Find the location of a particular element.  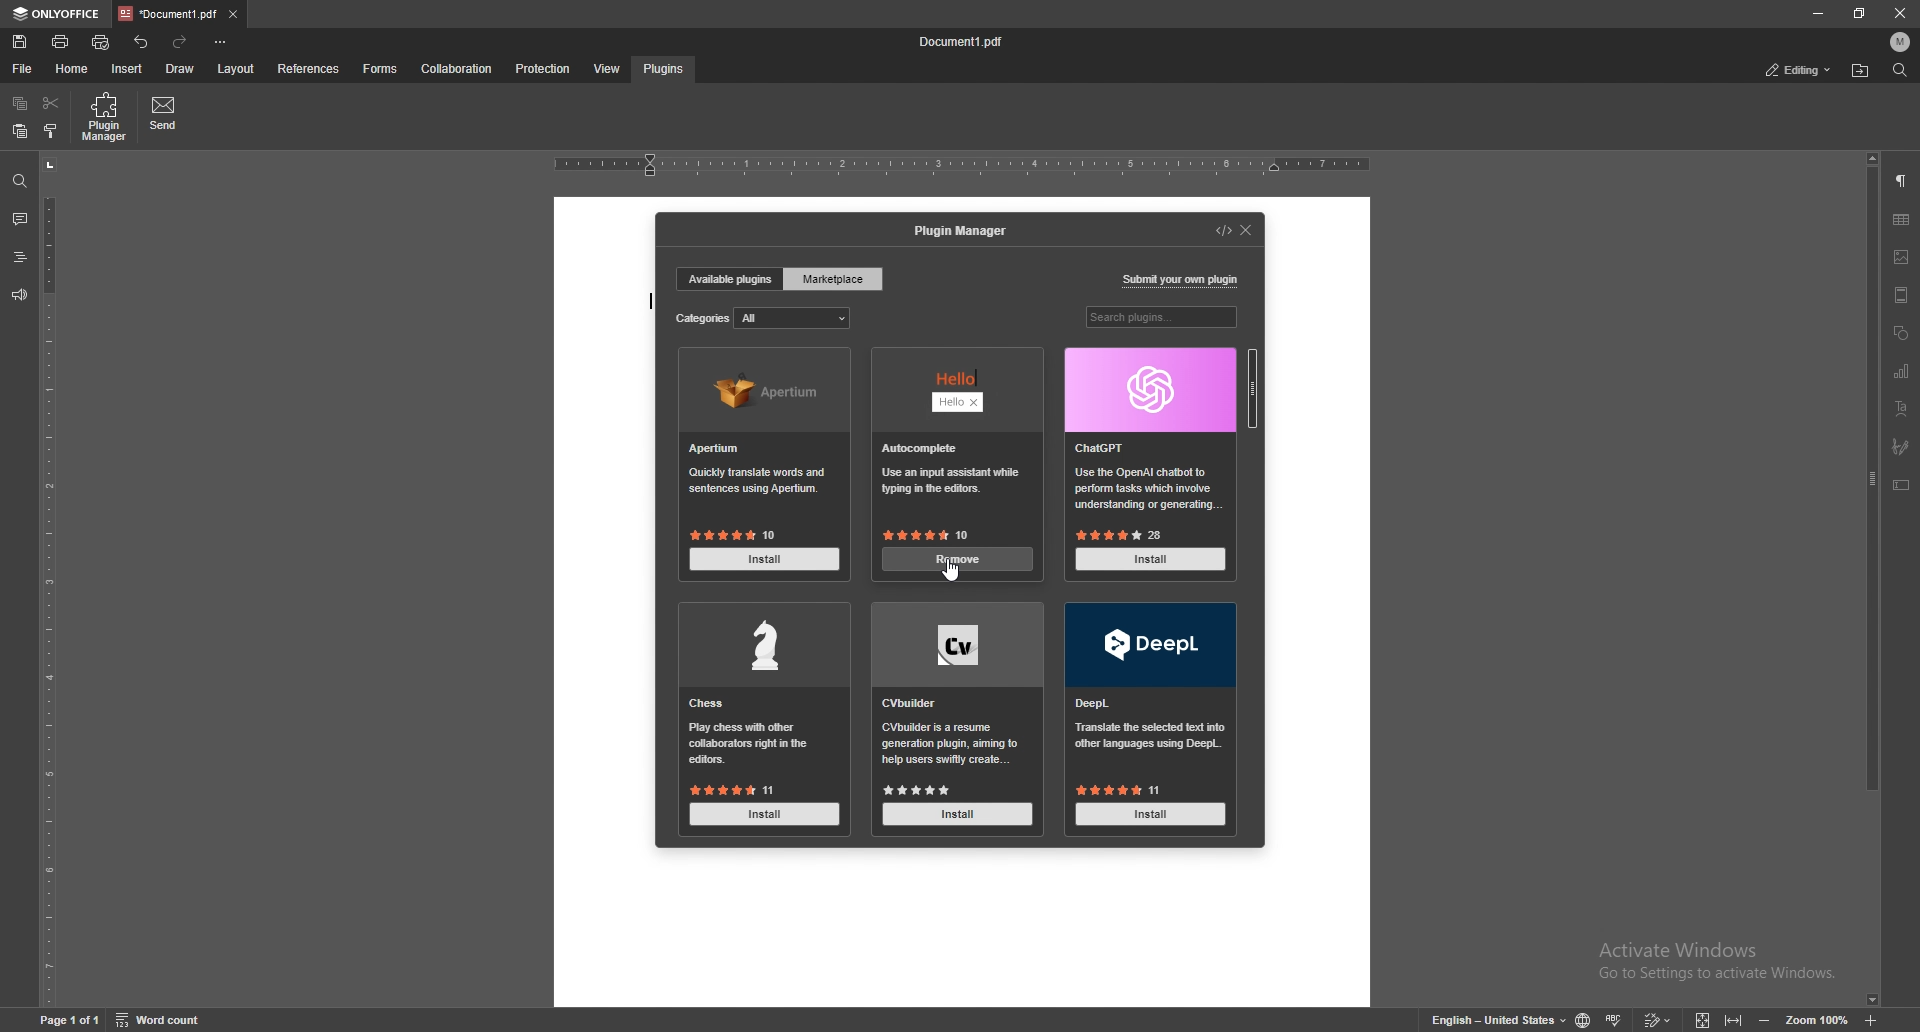

cv builder is located at coordinates (959, 700).